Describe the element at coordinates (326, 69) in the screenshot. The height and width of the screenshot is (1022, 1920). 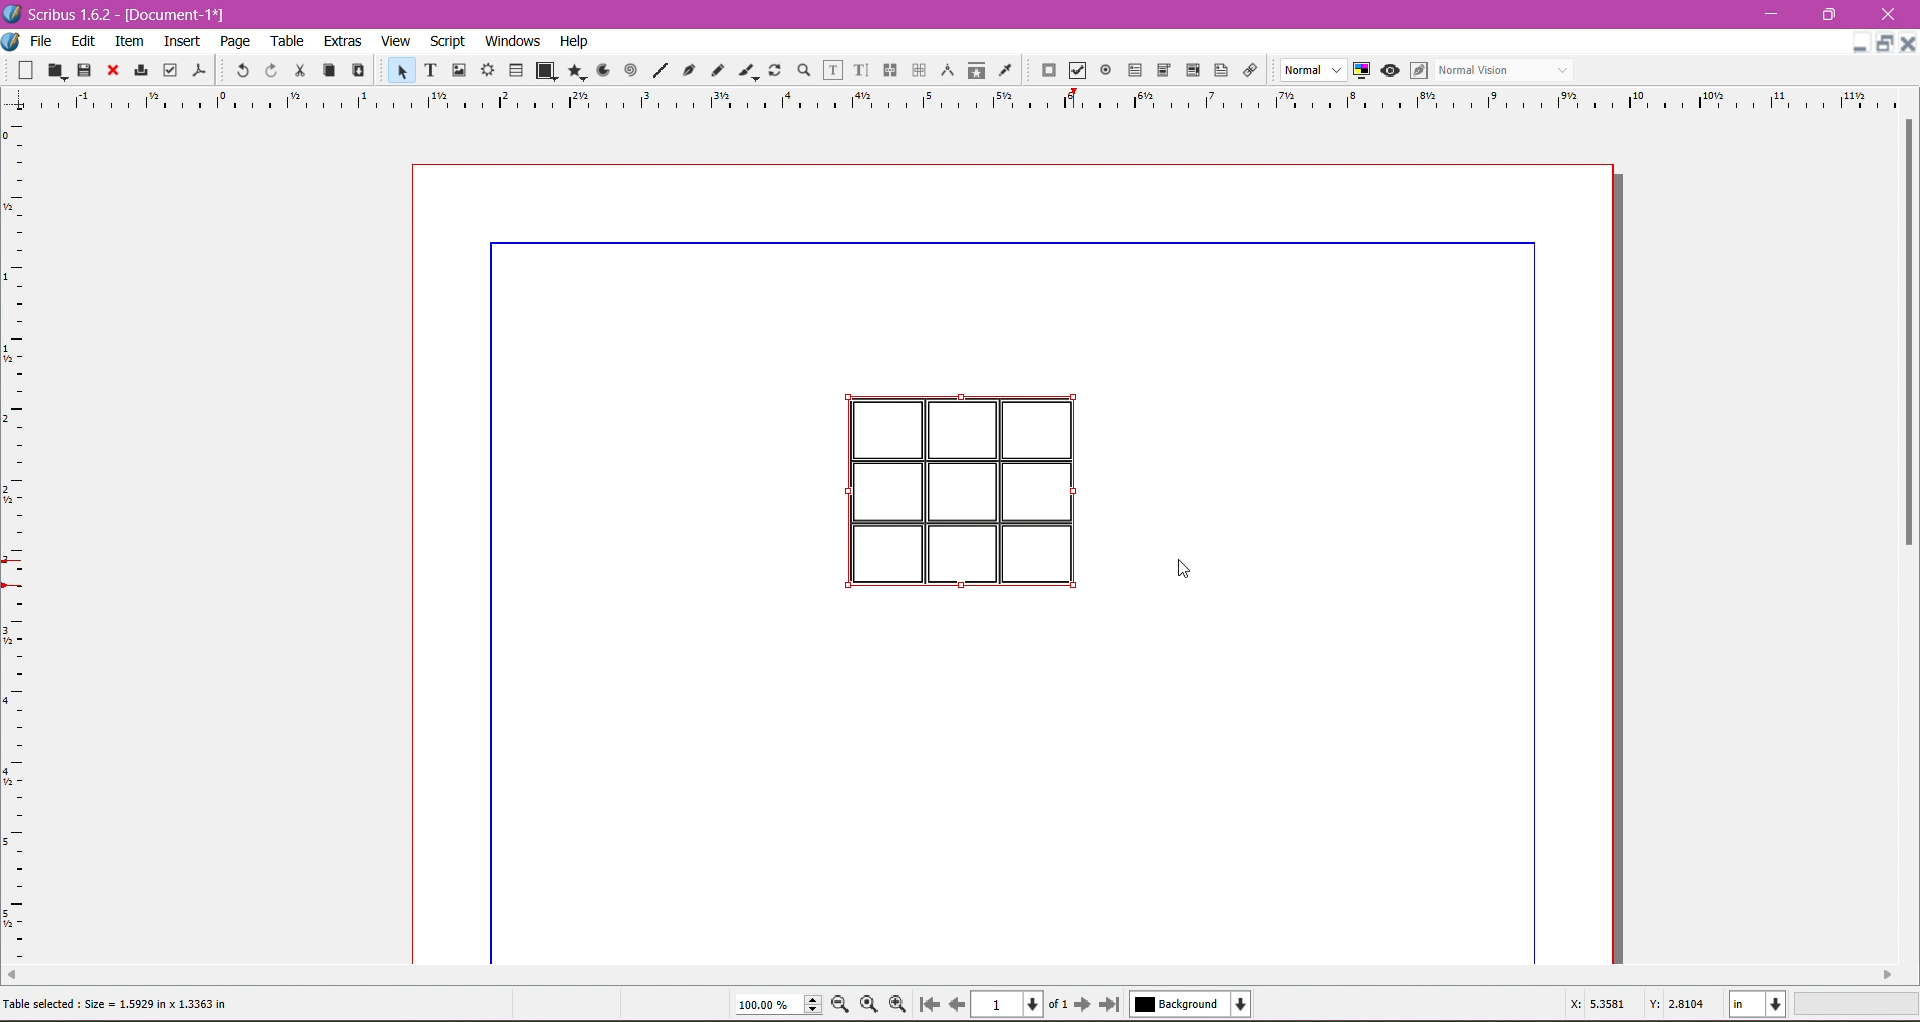
I see `Copy` at that location.